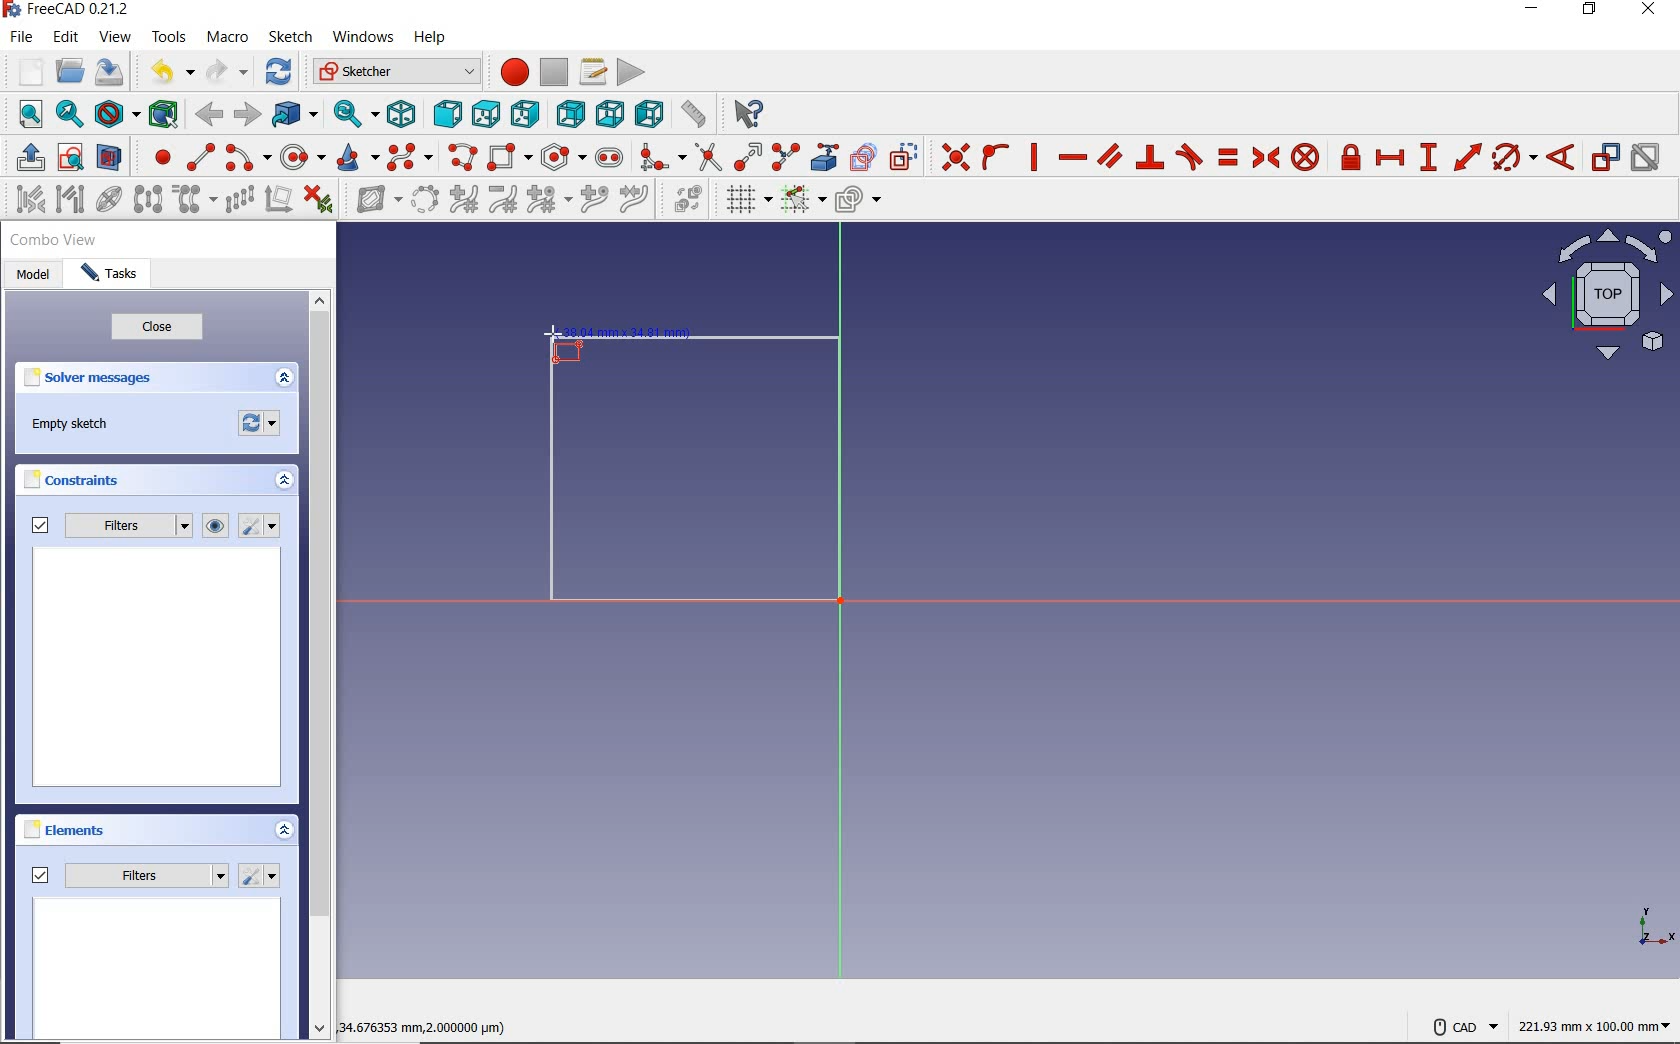 This screenshot has height=1044, width=1680. Describe the element at coordinates (952, 155) in the screenshot. I see `constrain coincident` at that location.